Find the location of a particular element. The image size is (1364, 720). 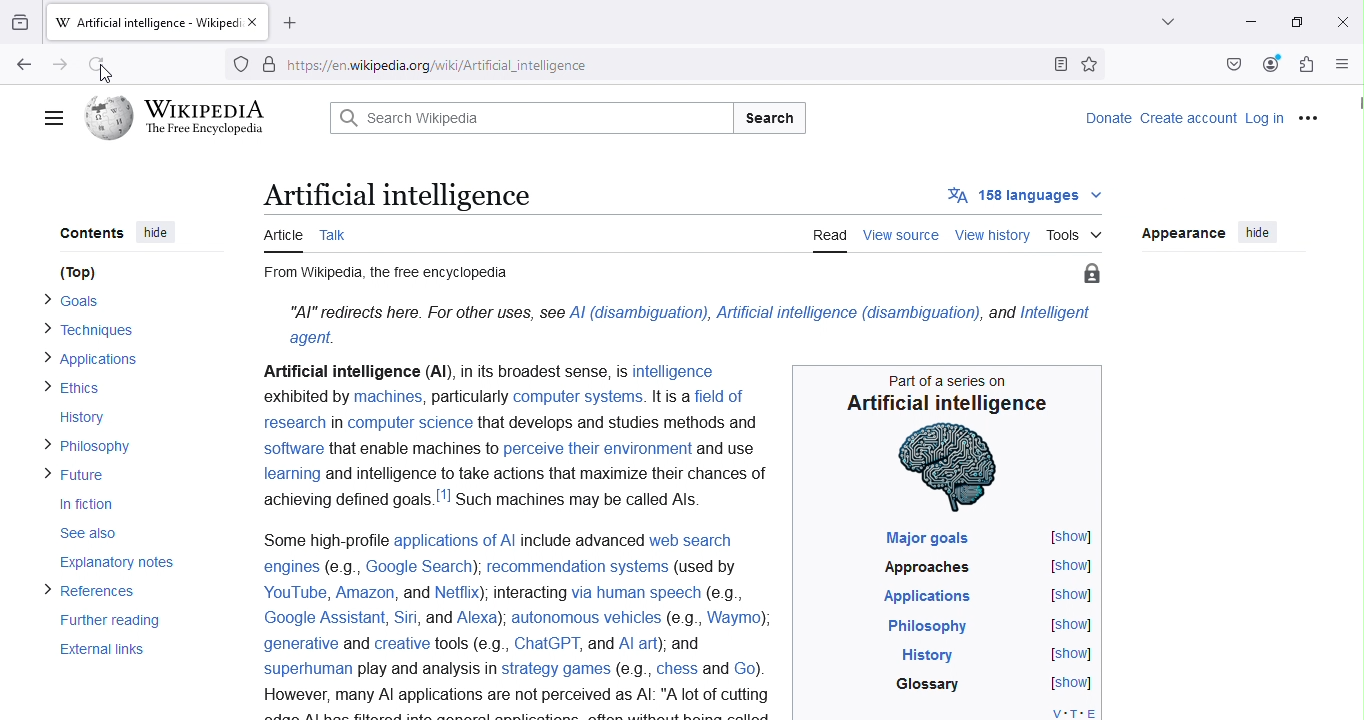

Interacting is located at coordinates (528, 591).